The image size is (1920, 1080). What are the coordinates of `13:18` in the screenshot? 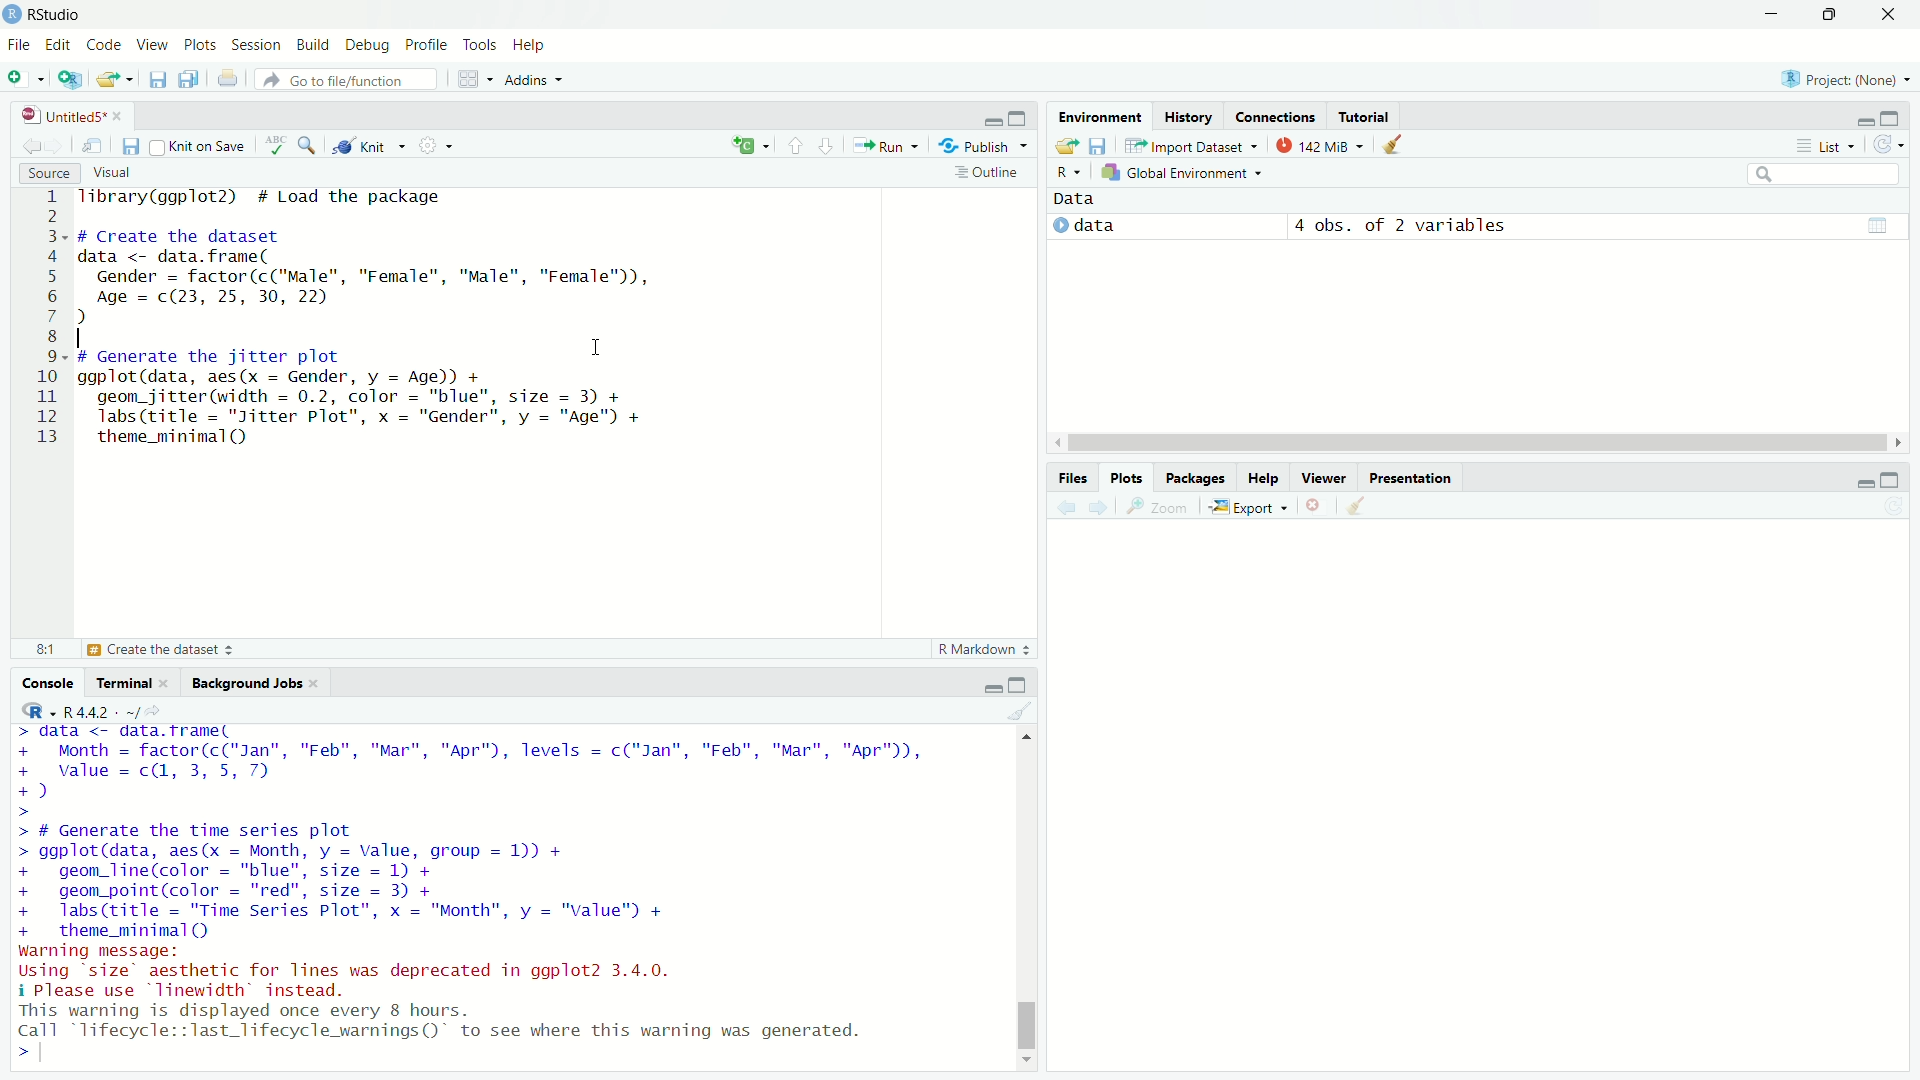 It's located at (35, 648).